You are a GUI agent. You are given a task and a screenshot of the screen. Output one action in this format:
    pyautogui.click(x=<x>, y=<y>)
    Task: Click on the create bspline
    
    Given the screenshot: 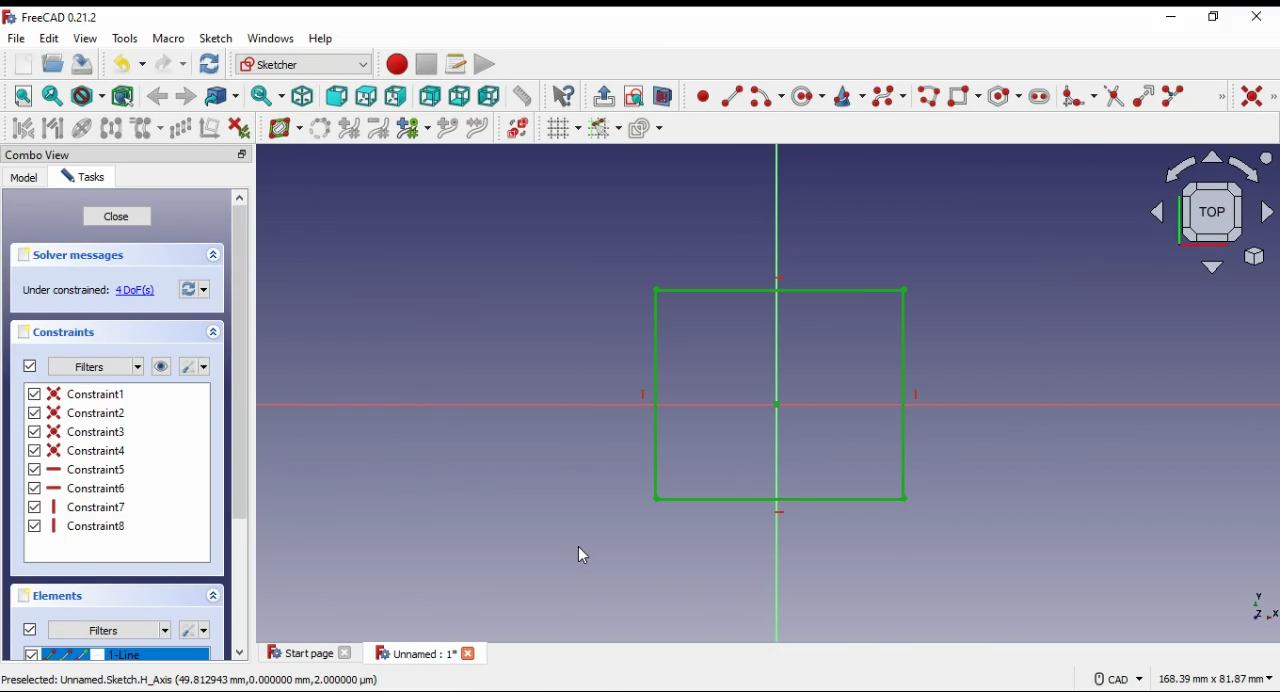 What is the action you would take?
    pyautogui.click(x=889, y=95)
    